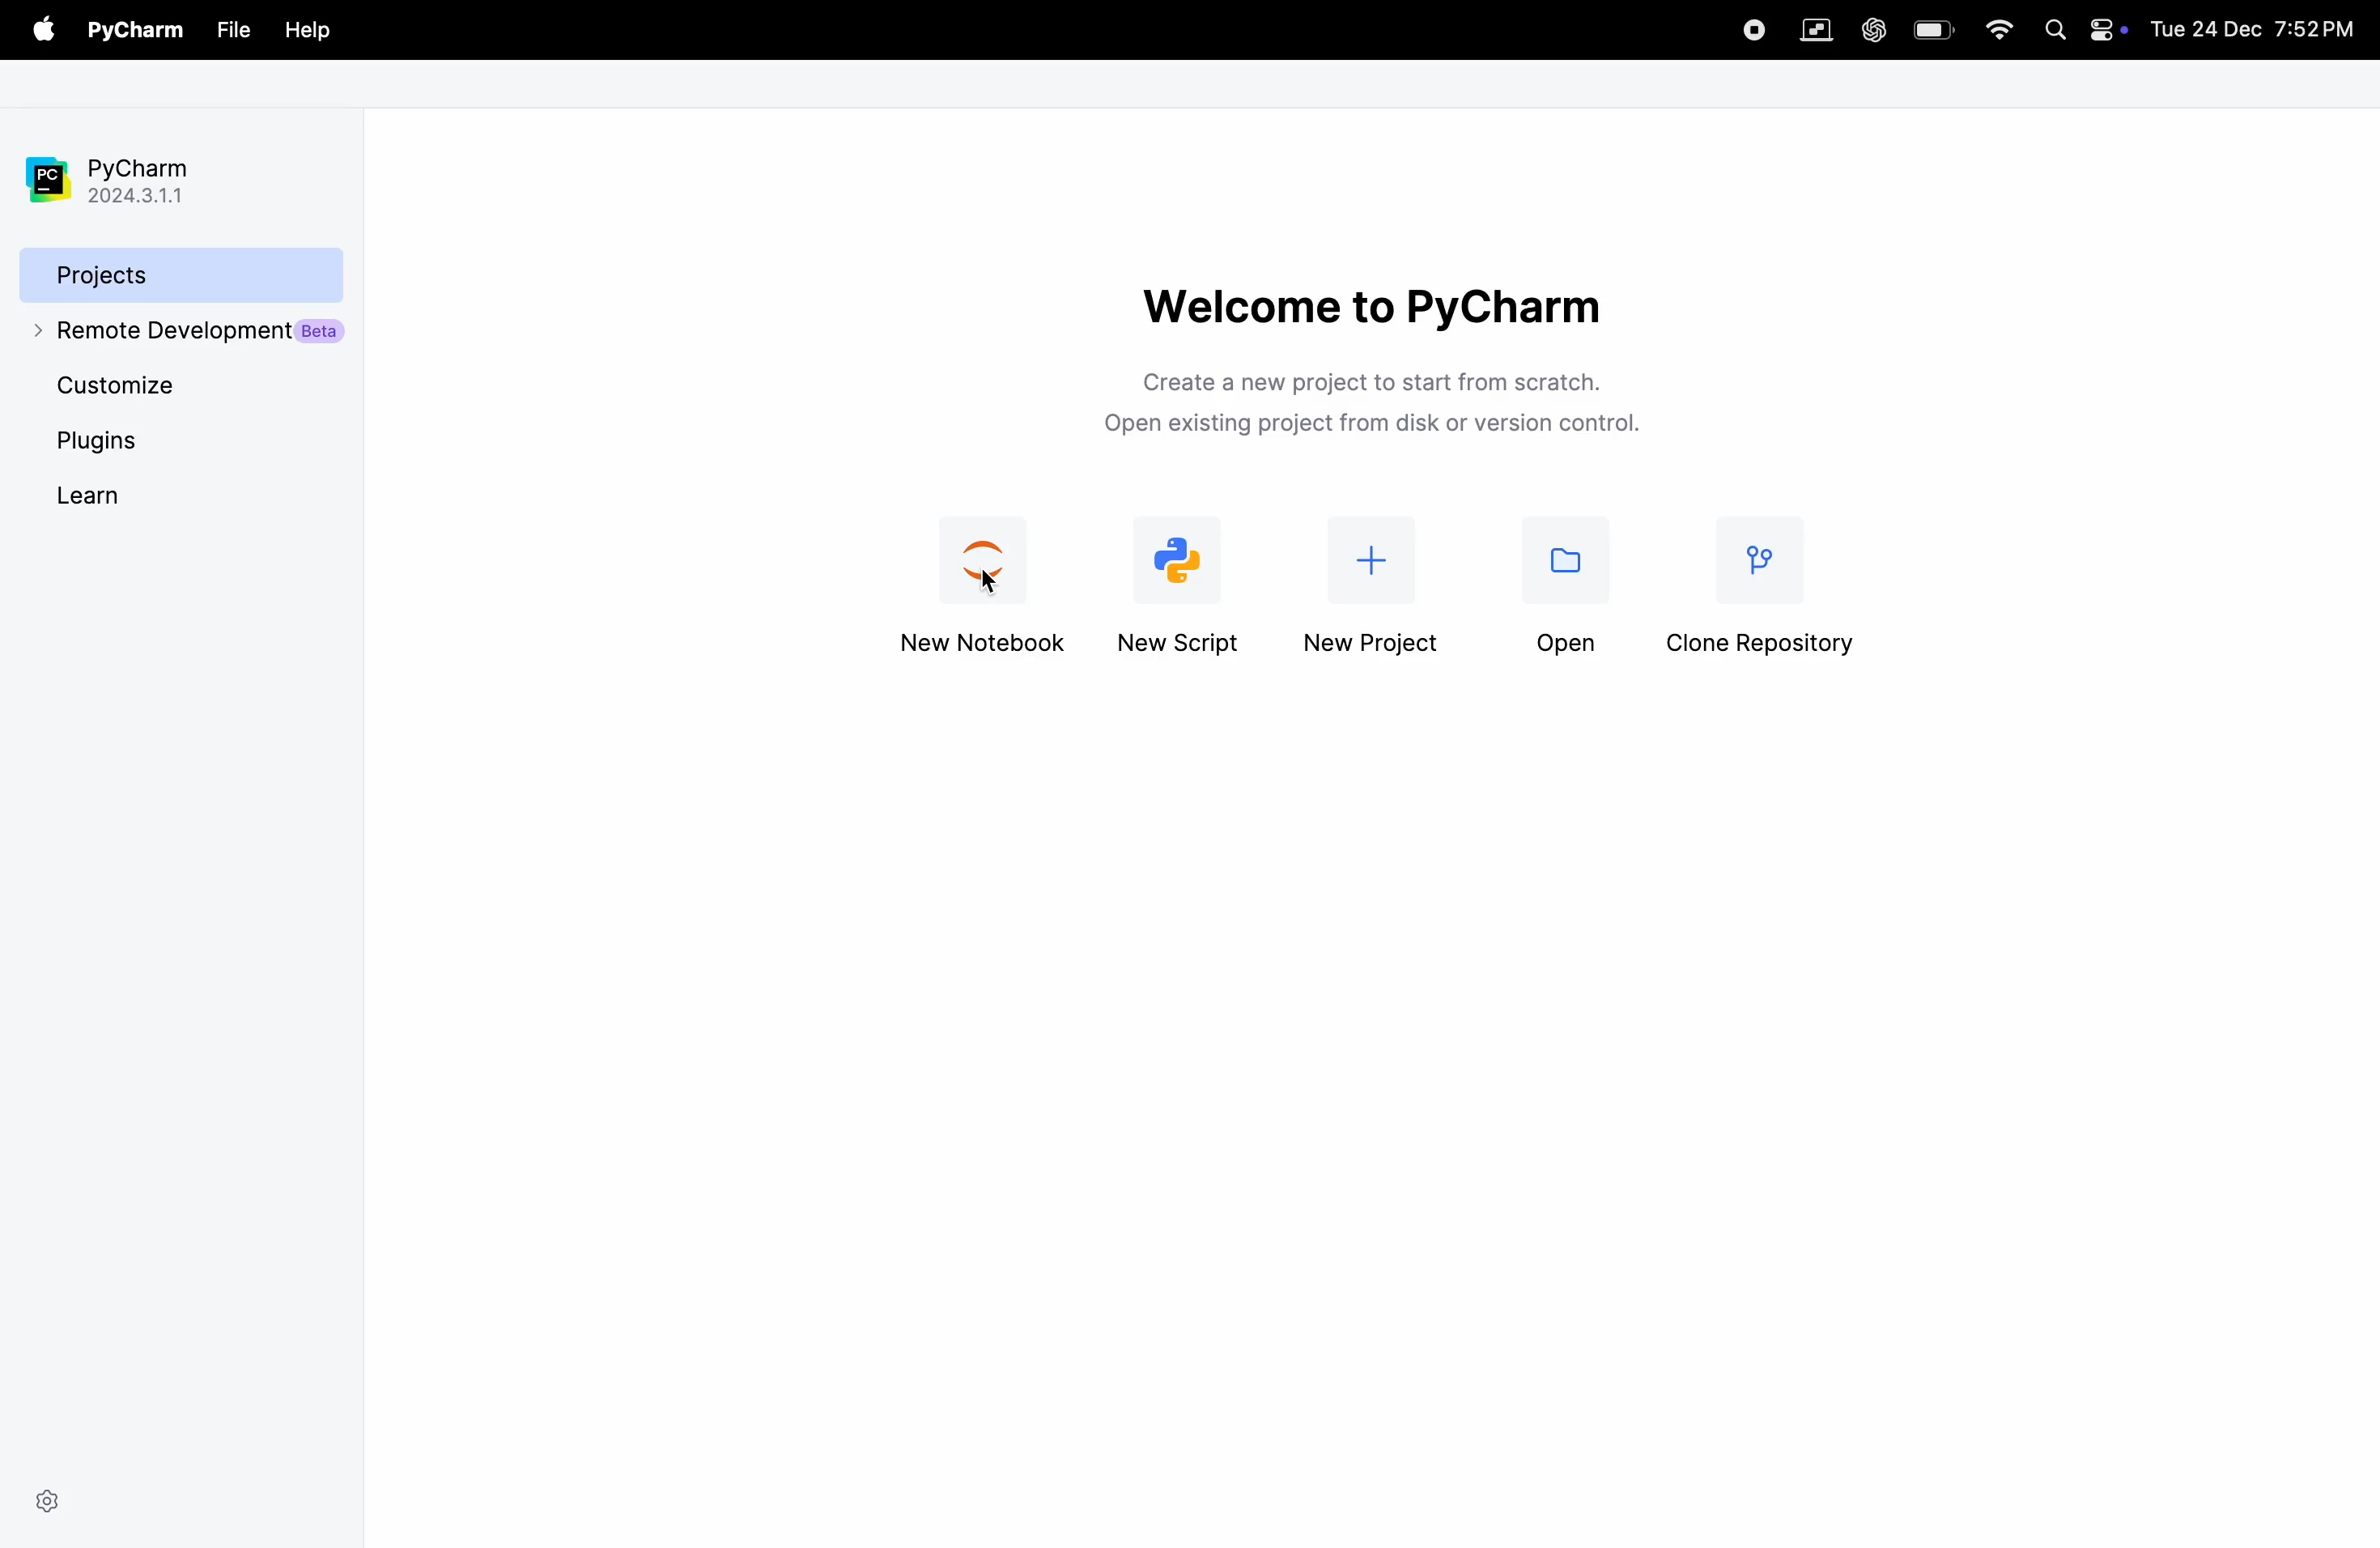 Image resolution: width=2380 pixels, height=1548 pixels. Describe the element at coordinates (2253, 30) in the screenshot. I see `Tue 24 Dec 7:52PM` at that location.